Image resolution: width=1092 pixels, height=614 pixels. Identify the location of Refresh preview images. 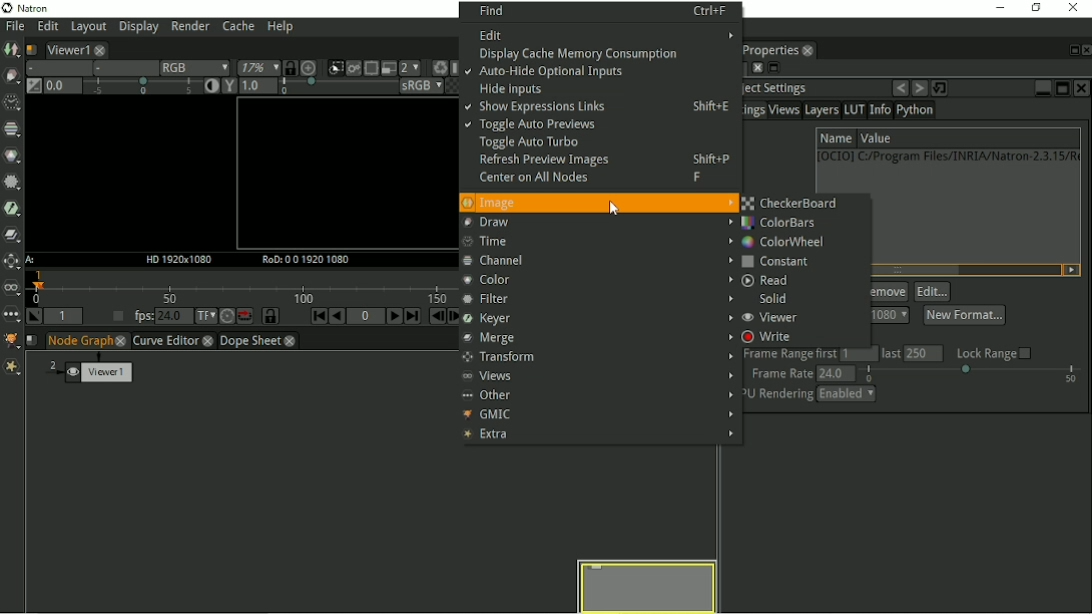
(606, 162).